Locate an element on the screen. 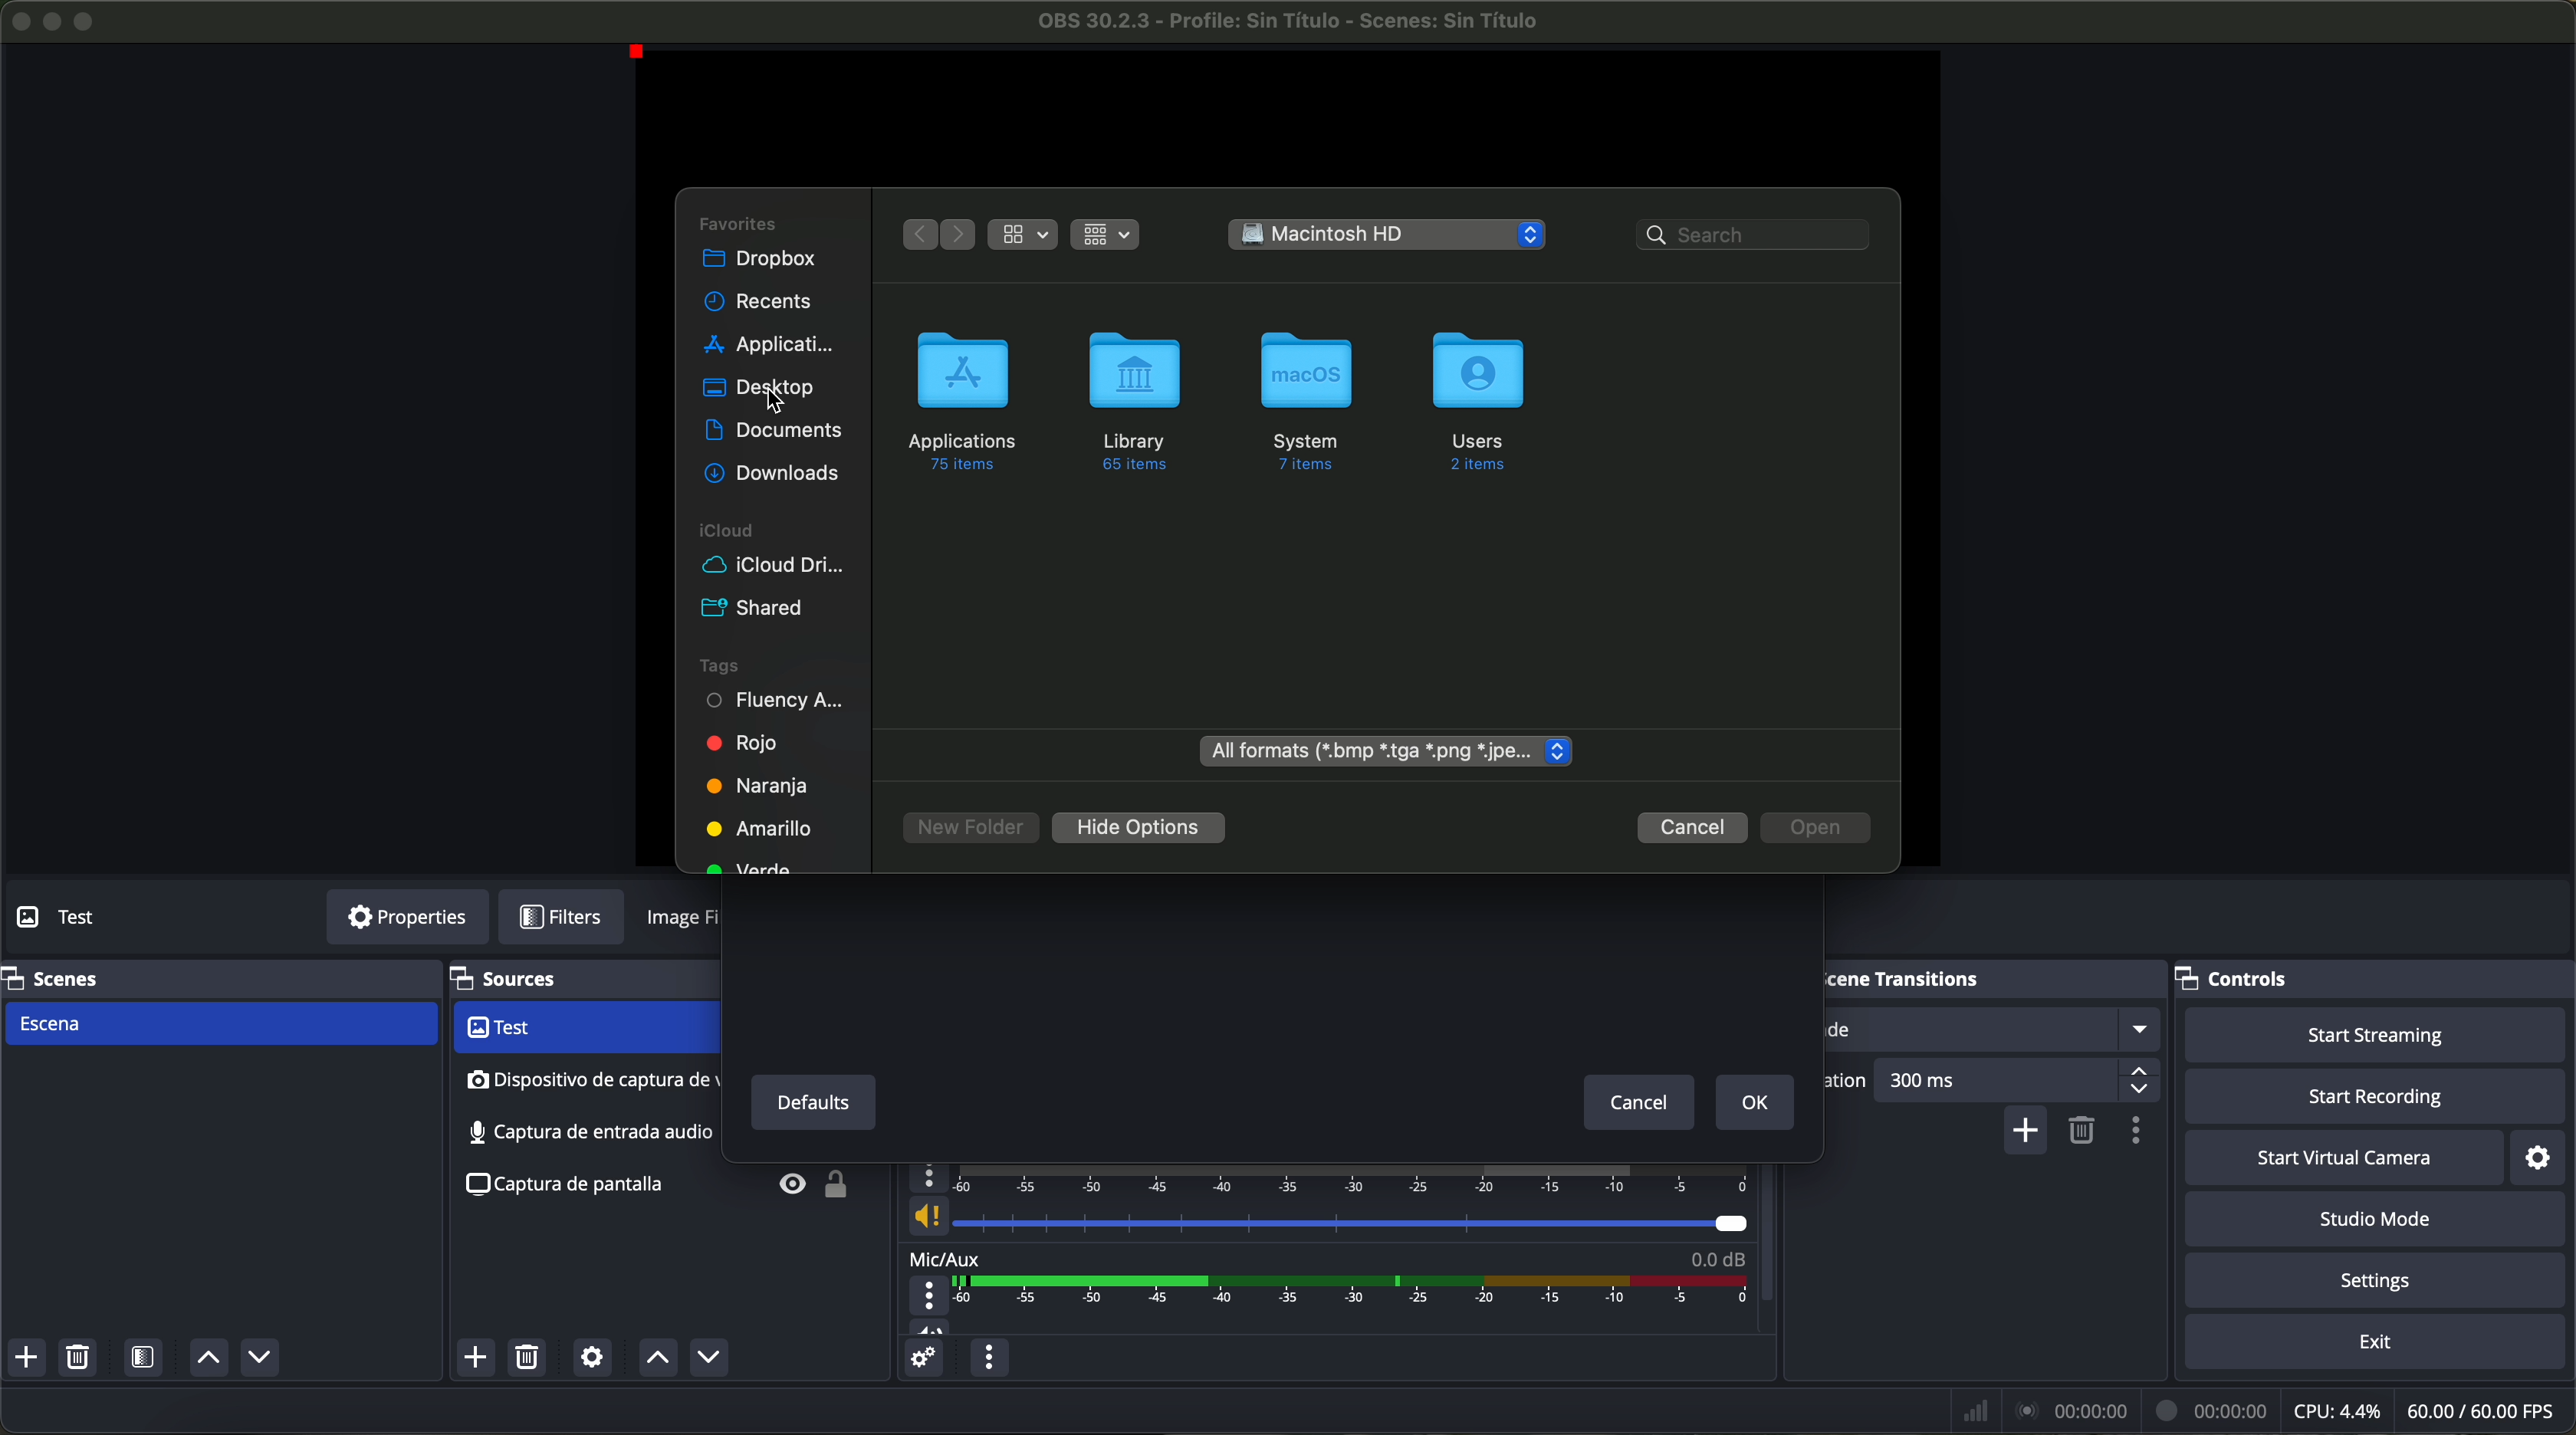  search bar is located at coordinates (1756, 234).